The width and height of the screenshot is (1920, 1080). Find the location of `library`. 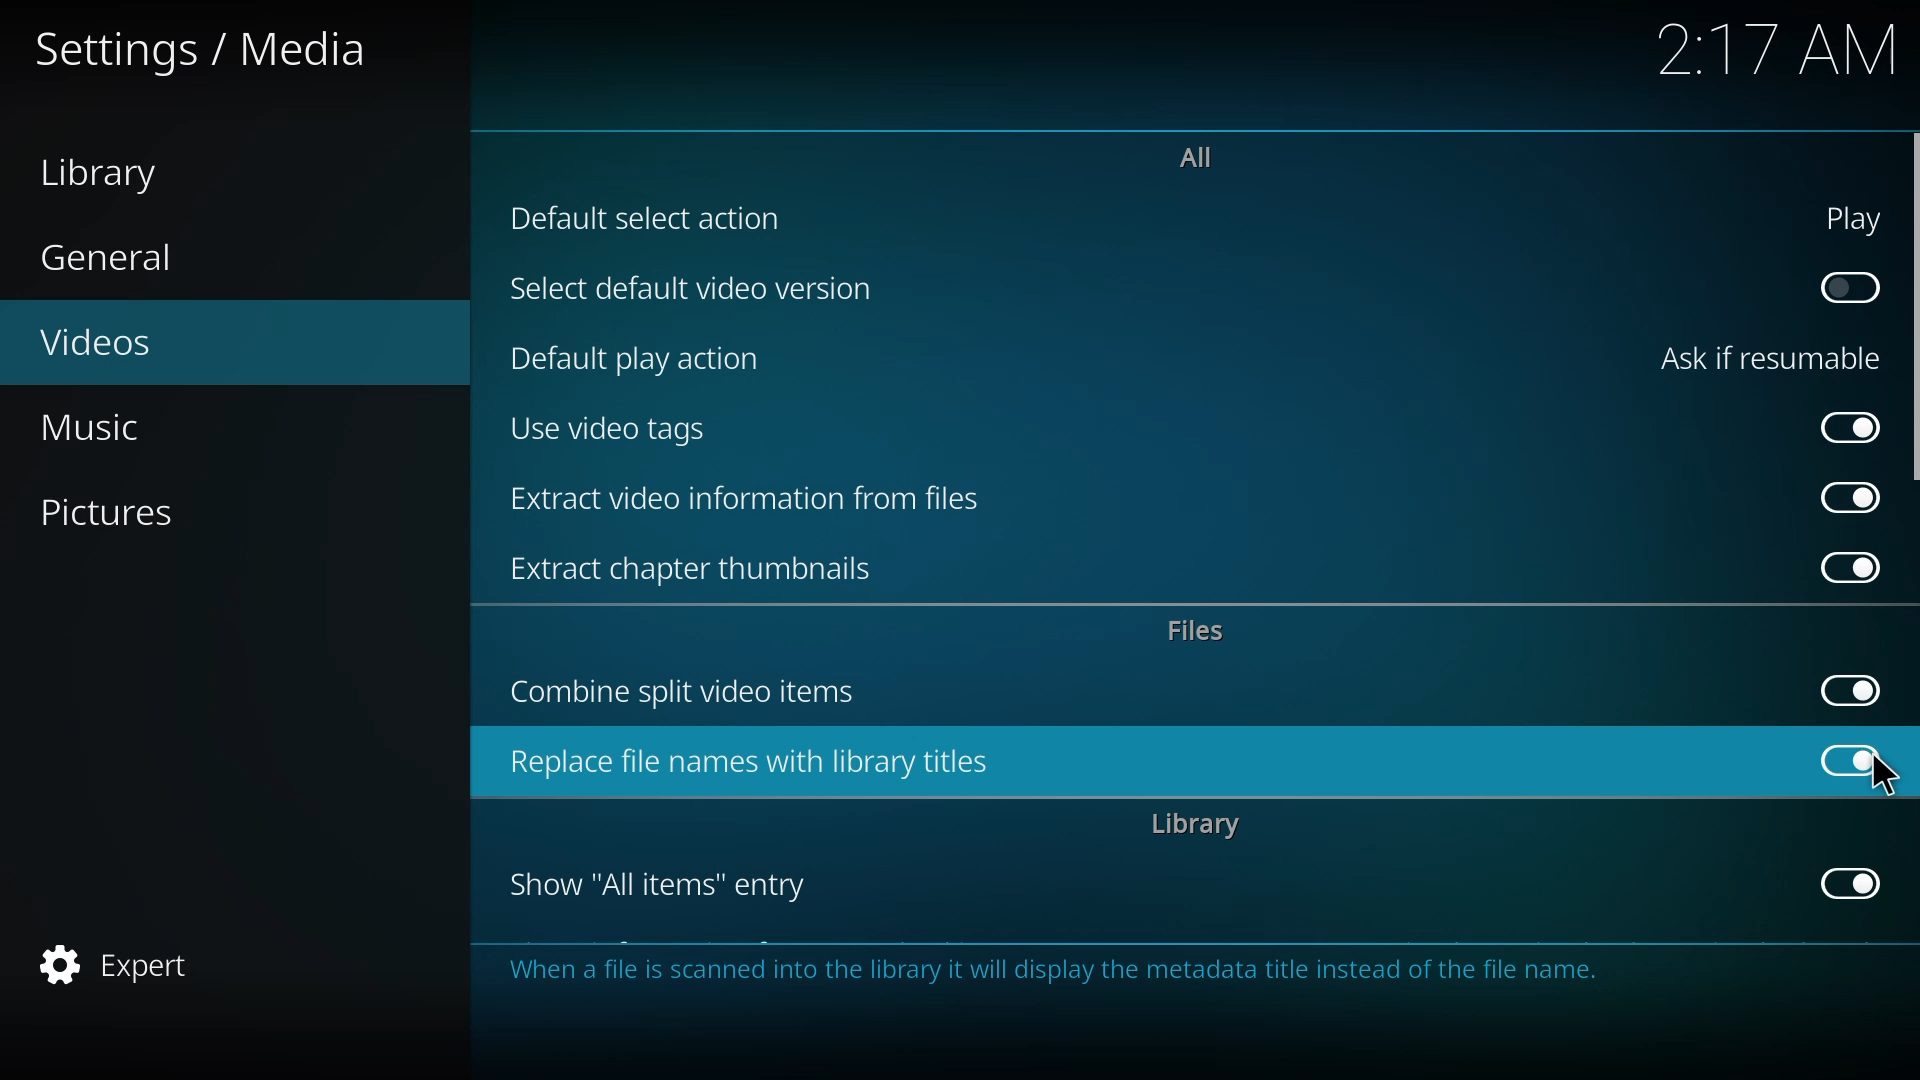

library is located at coordinates (1197, 825).